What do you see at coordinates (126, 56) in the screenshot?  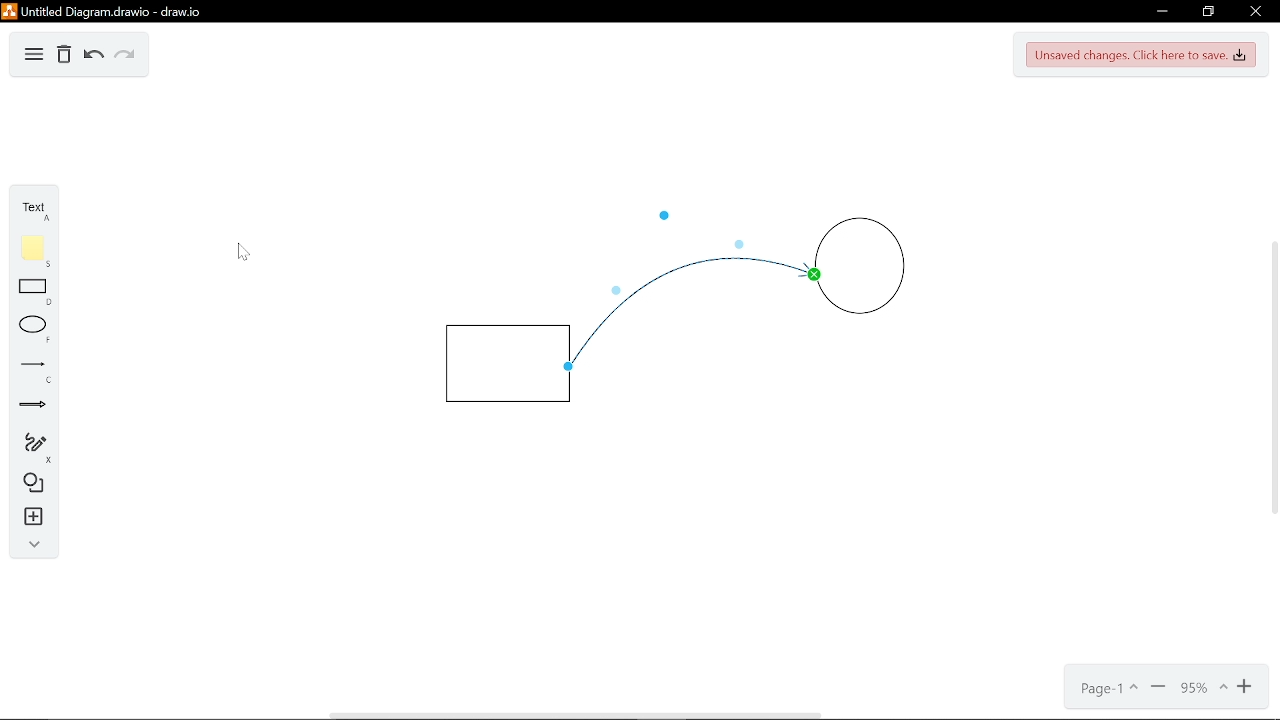 I see `Redo` at bounding box center [126, 56].